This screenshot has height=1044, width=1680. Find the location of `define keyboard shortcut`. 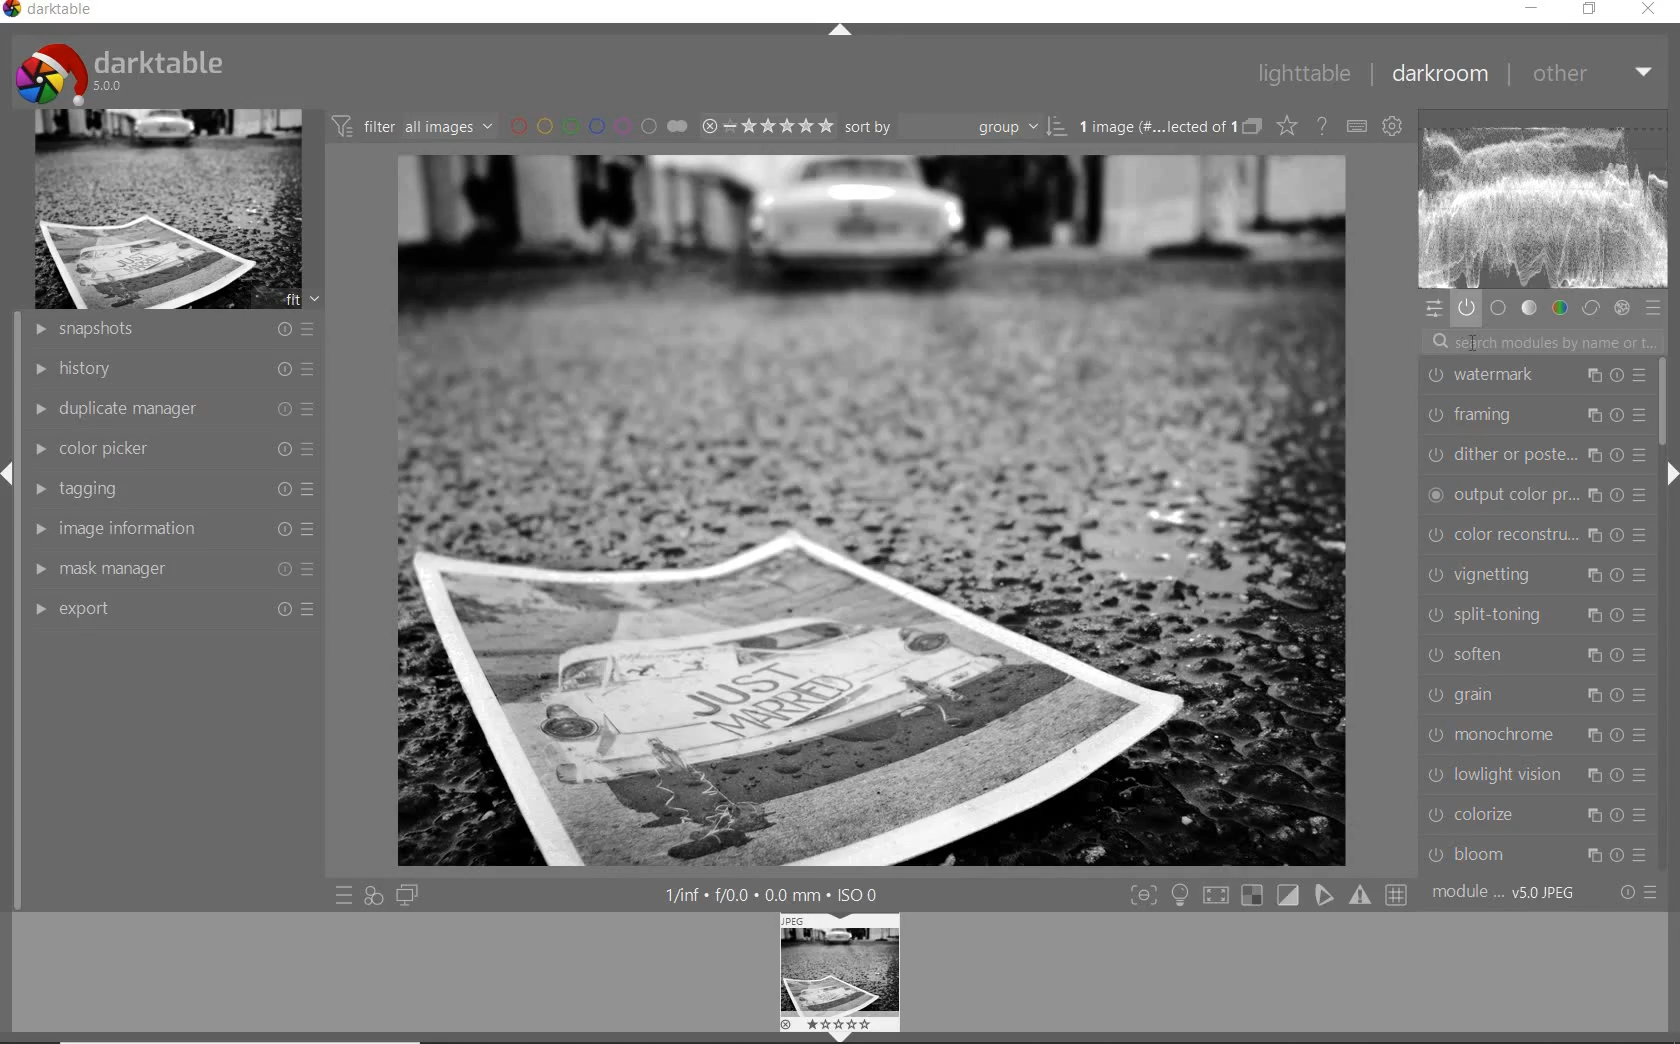

define keyboard shortcut is located at coordinates (1357, 125).